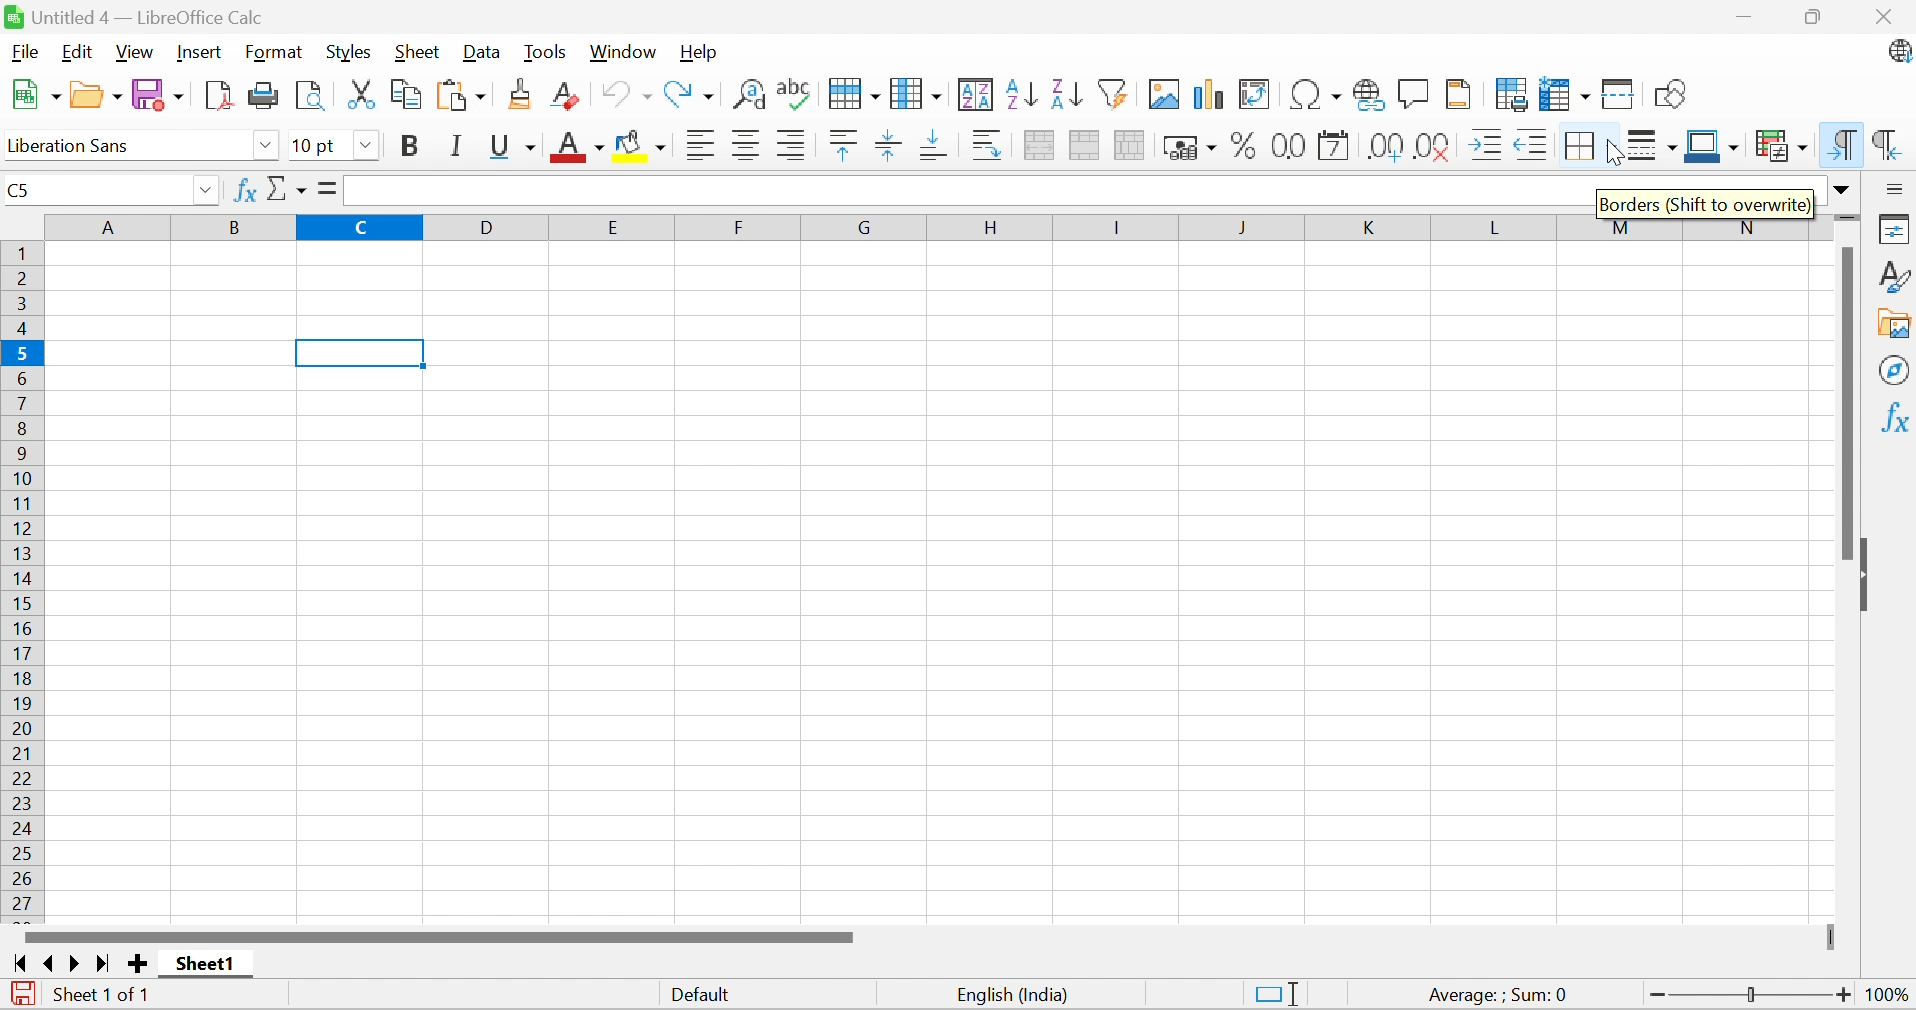  What do you see at coordinates (1165, 95) in the screenshot?
I see `Insert image` at bounding box center [1165, 95].